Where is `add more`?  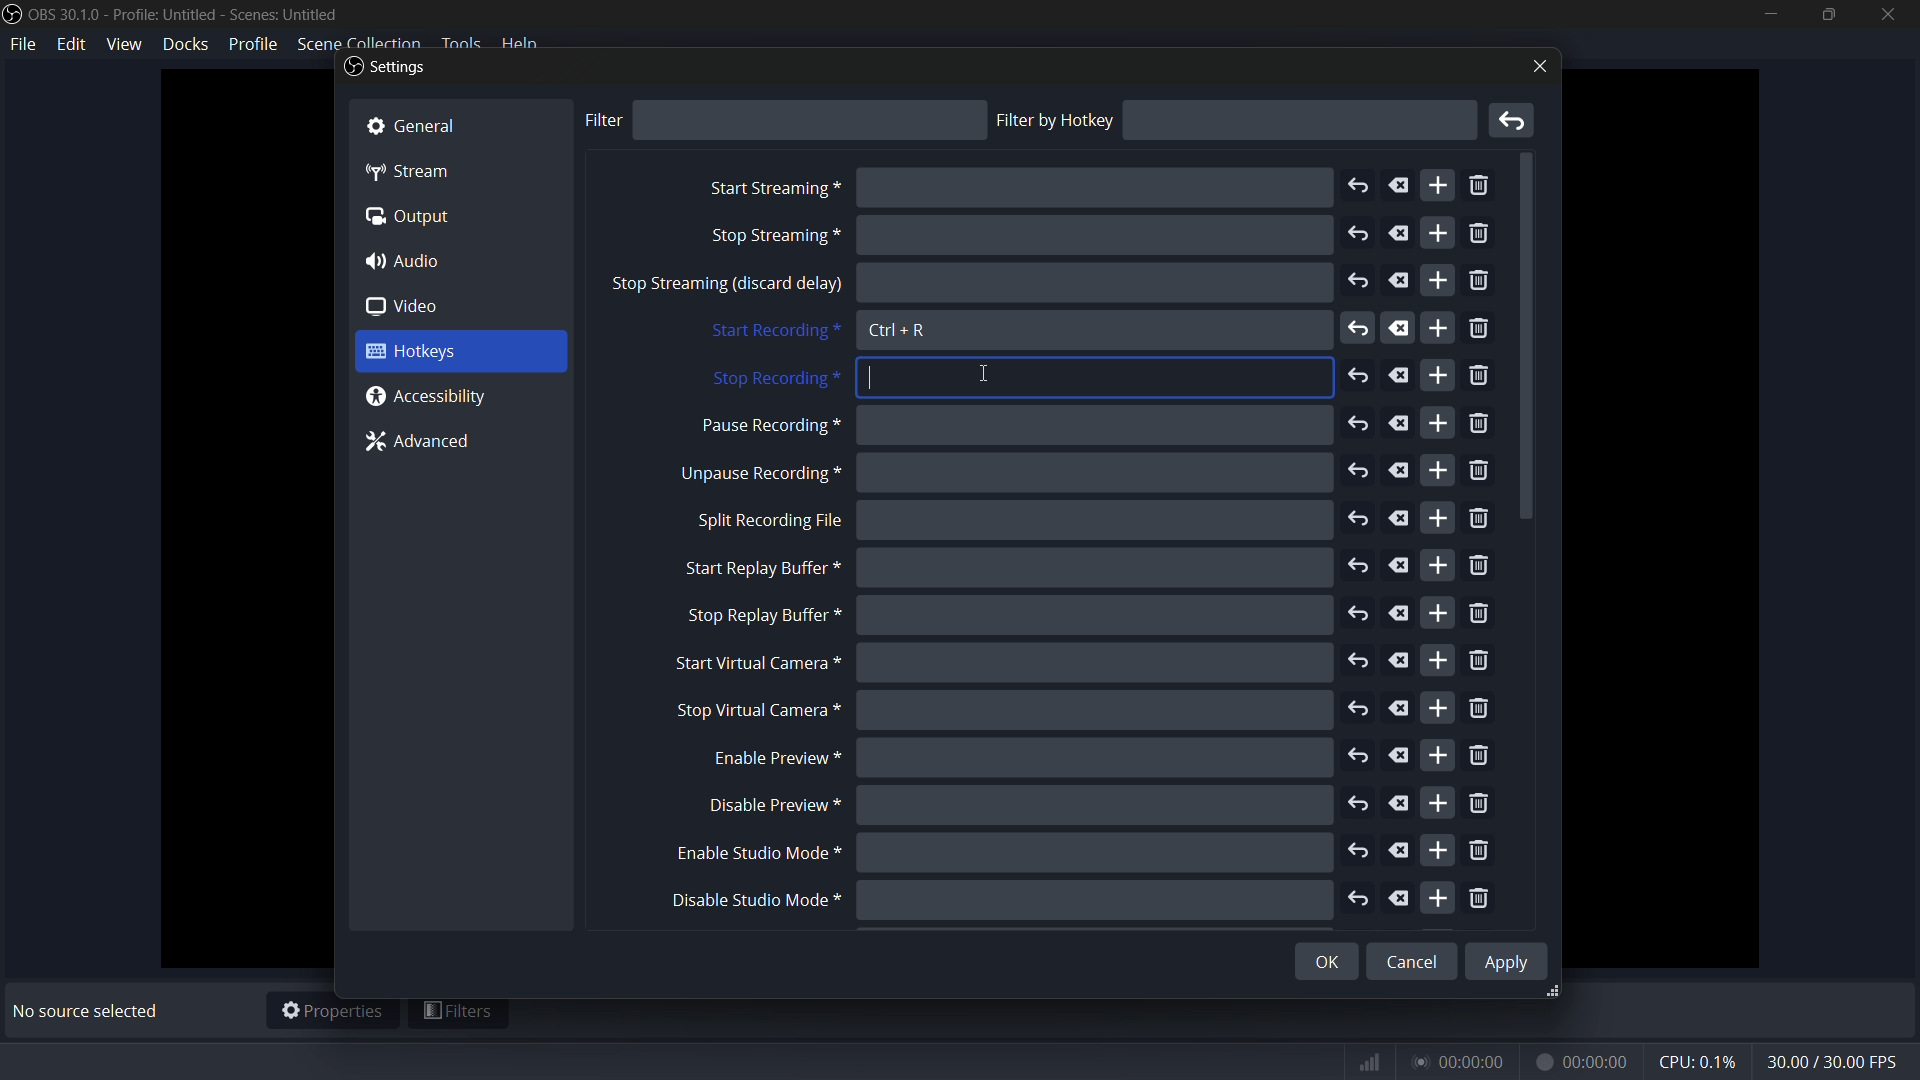 add more is located at coordinates (1440, 329).